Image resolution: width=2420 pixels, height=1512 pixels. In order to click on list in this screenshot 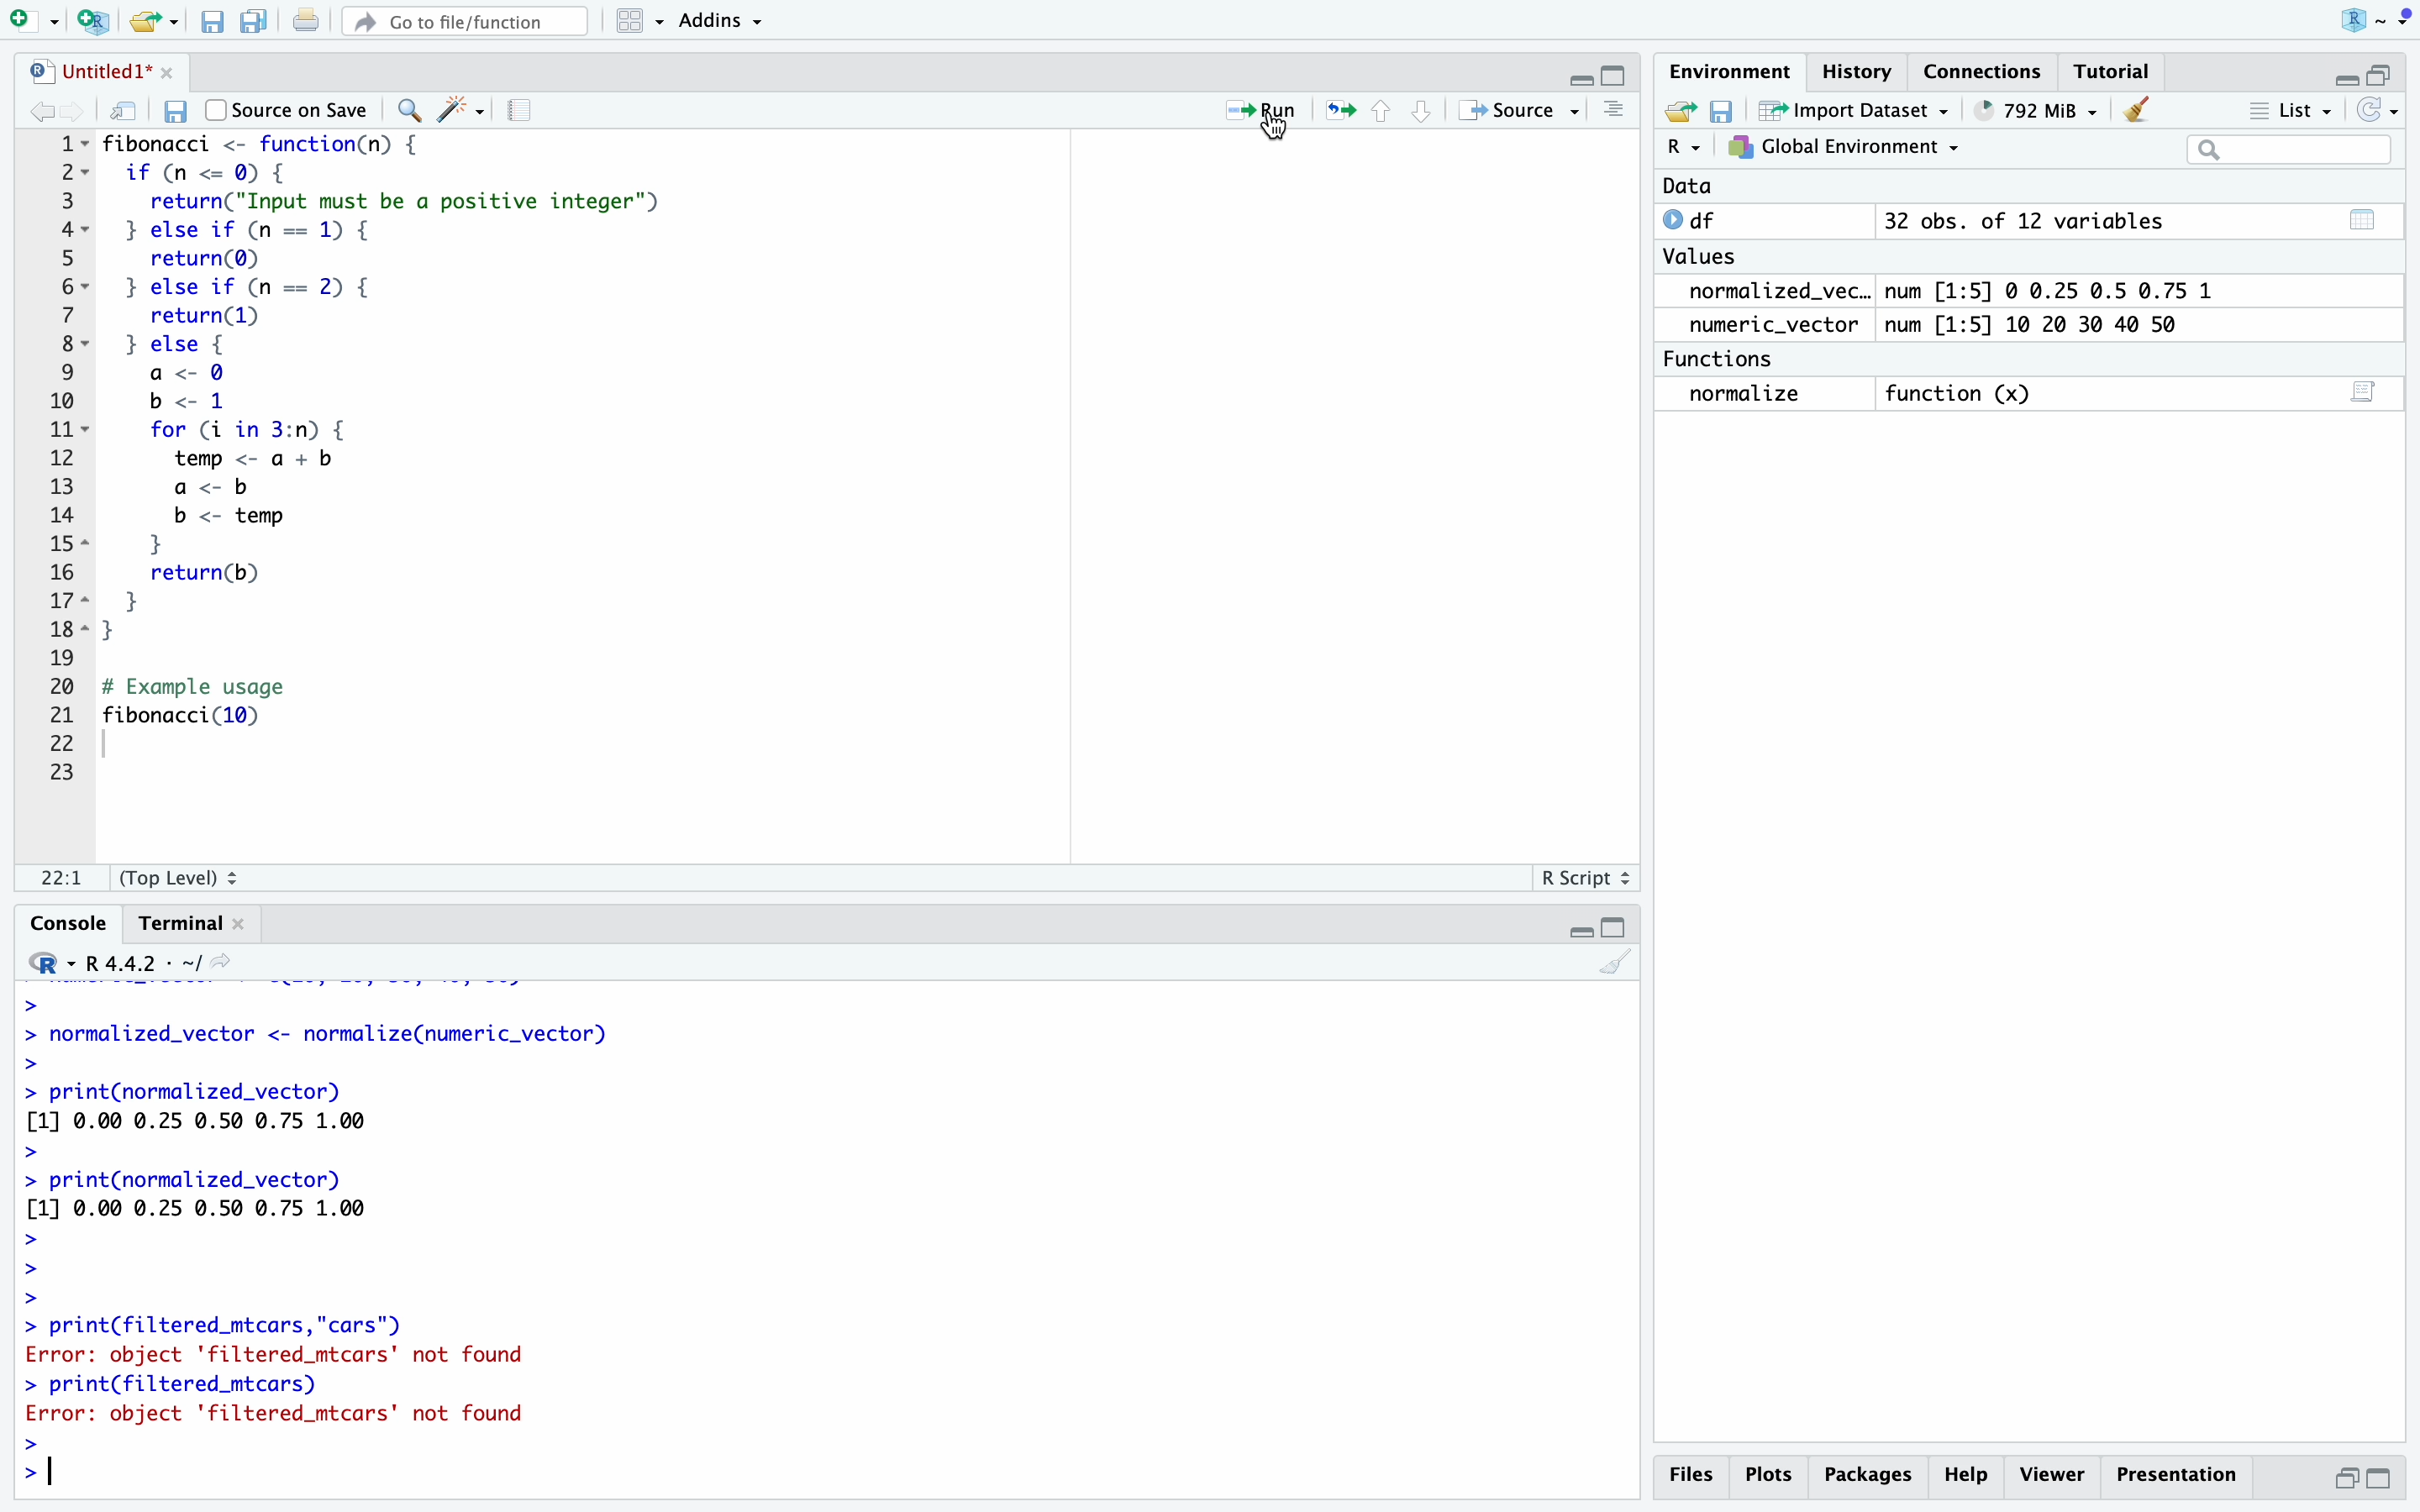, I will do `click(2282, 107)`.